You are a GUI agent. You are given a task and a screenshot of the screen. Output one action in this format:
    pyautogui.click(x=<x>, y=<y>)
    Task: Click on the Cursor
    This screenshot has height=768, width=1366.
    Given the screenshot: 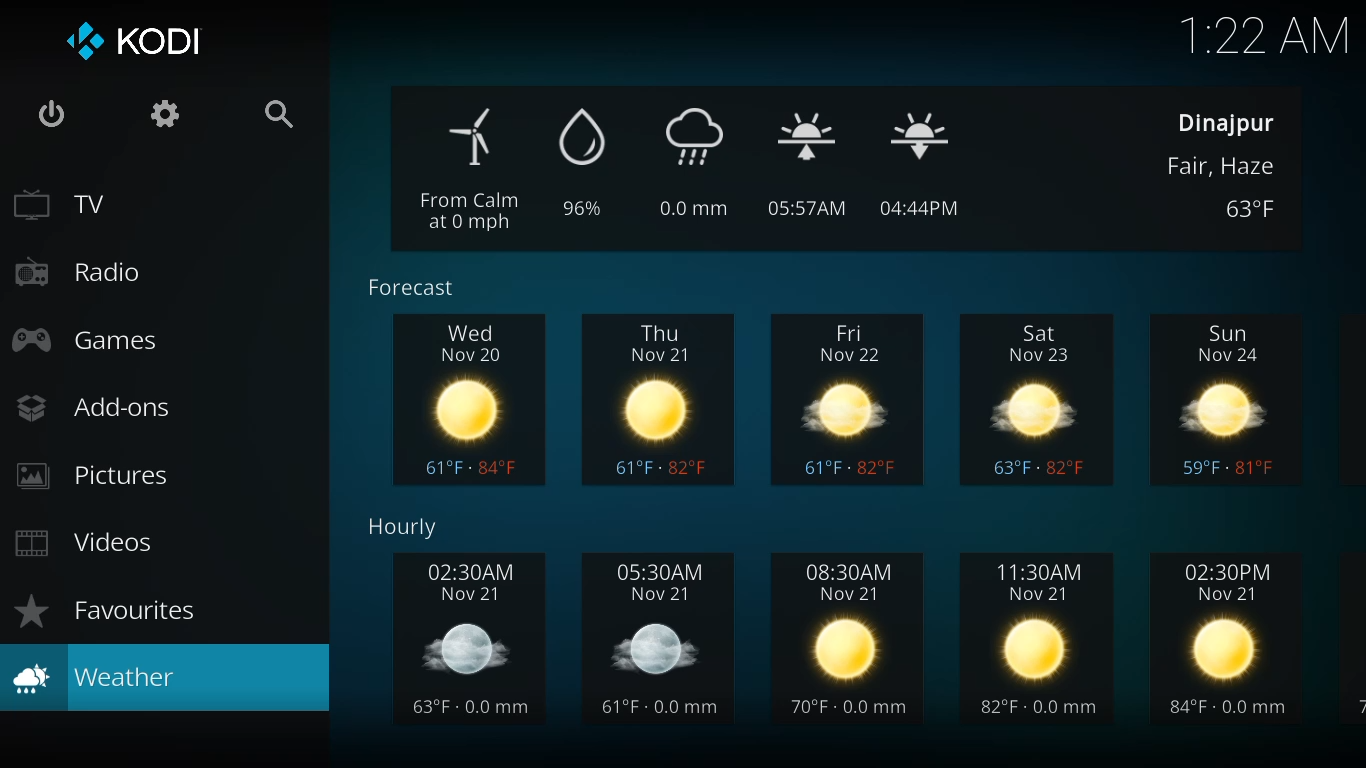 What is the action you would take?
    pyautogui.click(x=65, y=563)
    